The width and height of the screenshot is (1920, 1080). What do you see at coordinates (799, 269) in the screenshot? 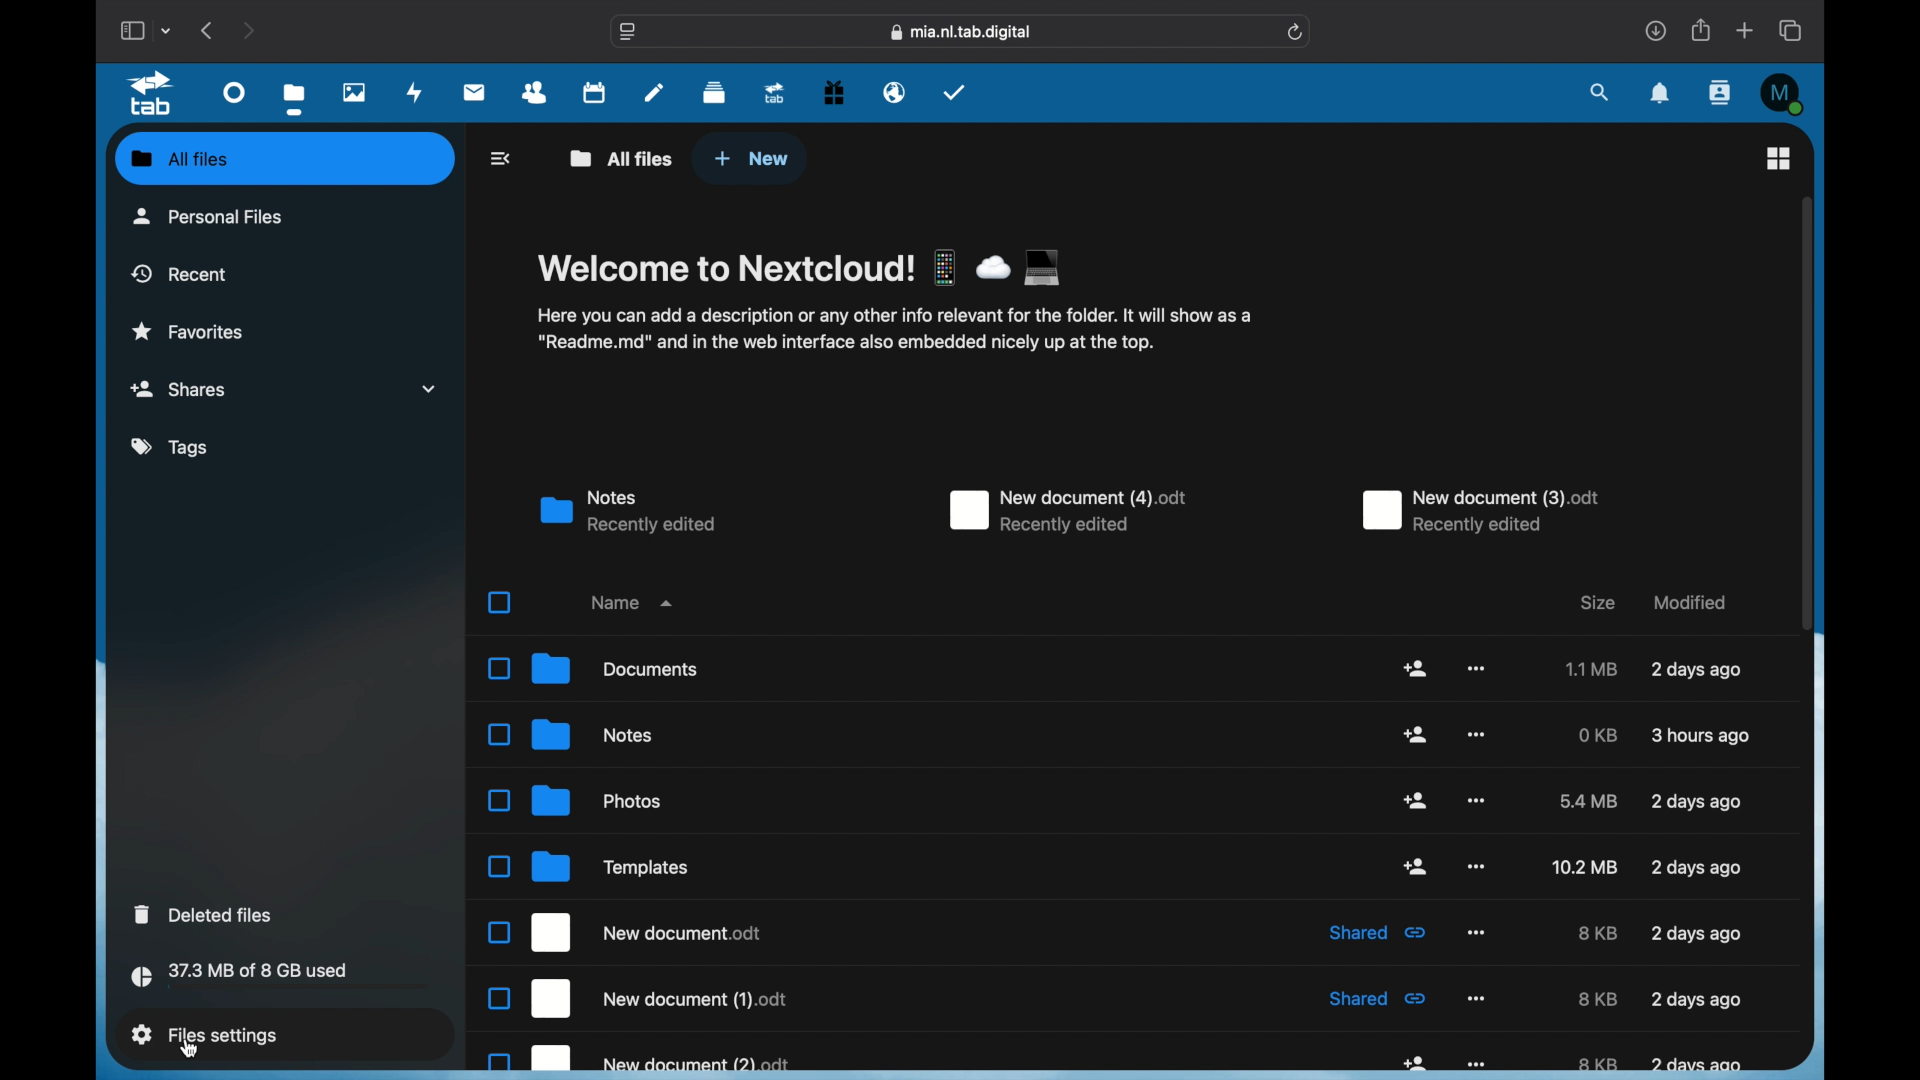
I see `welcome to nextcloud` at bounding box center [799, 269].